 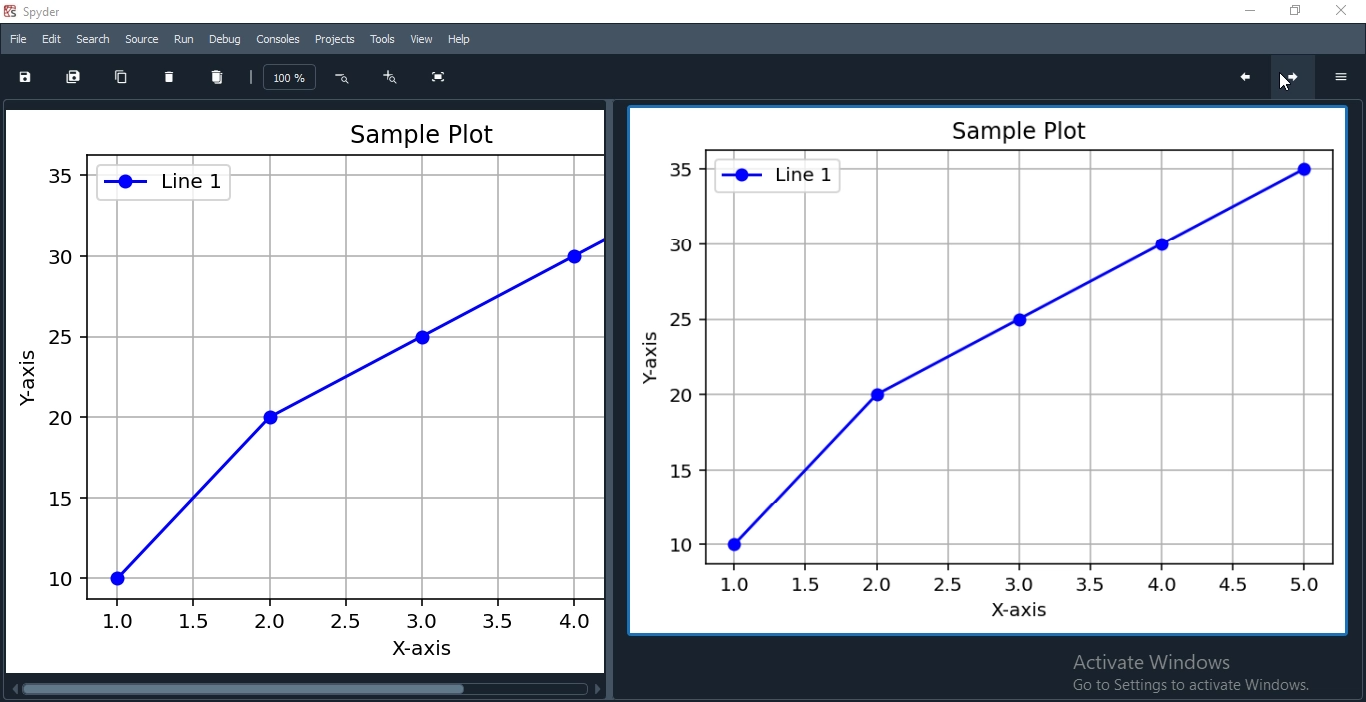 I want to click on Consoles, so click(x=278, y=40).